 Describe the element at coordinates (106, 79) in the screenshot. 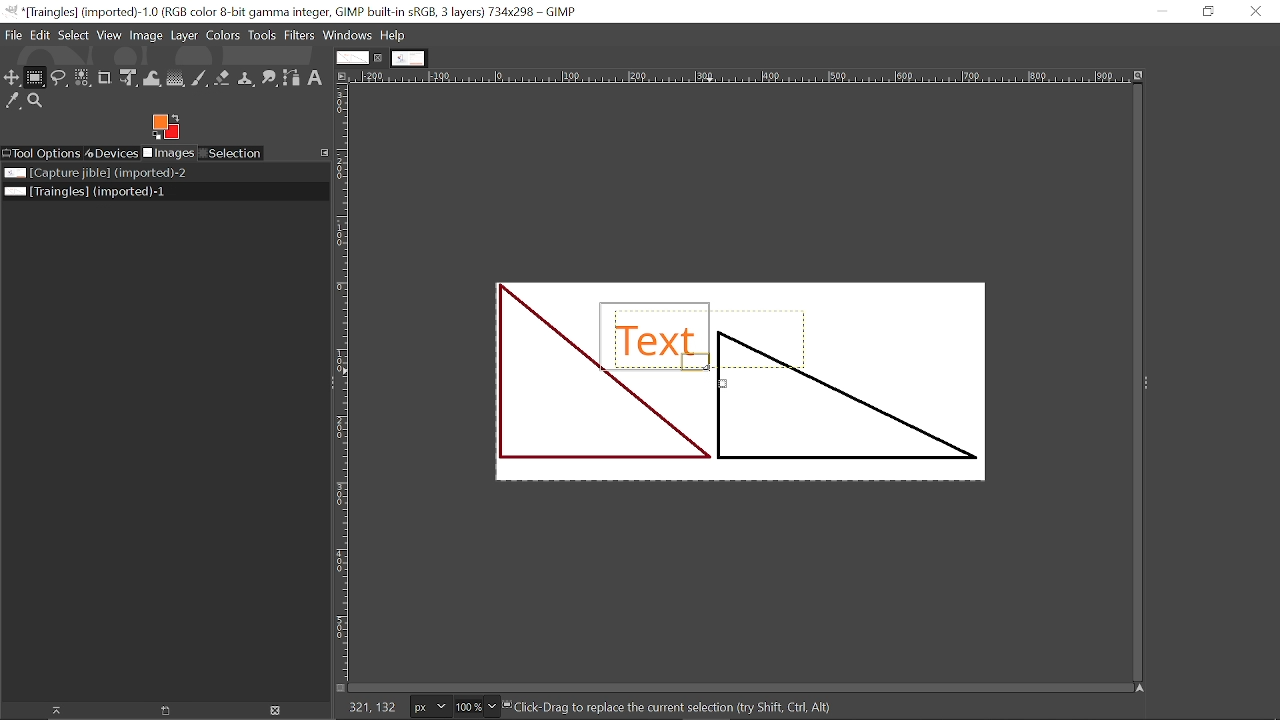

I see `Crop tool` at that location.